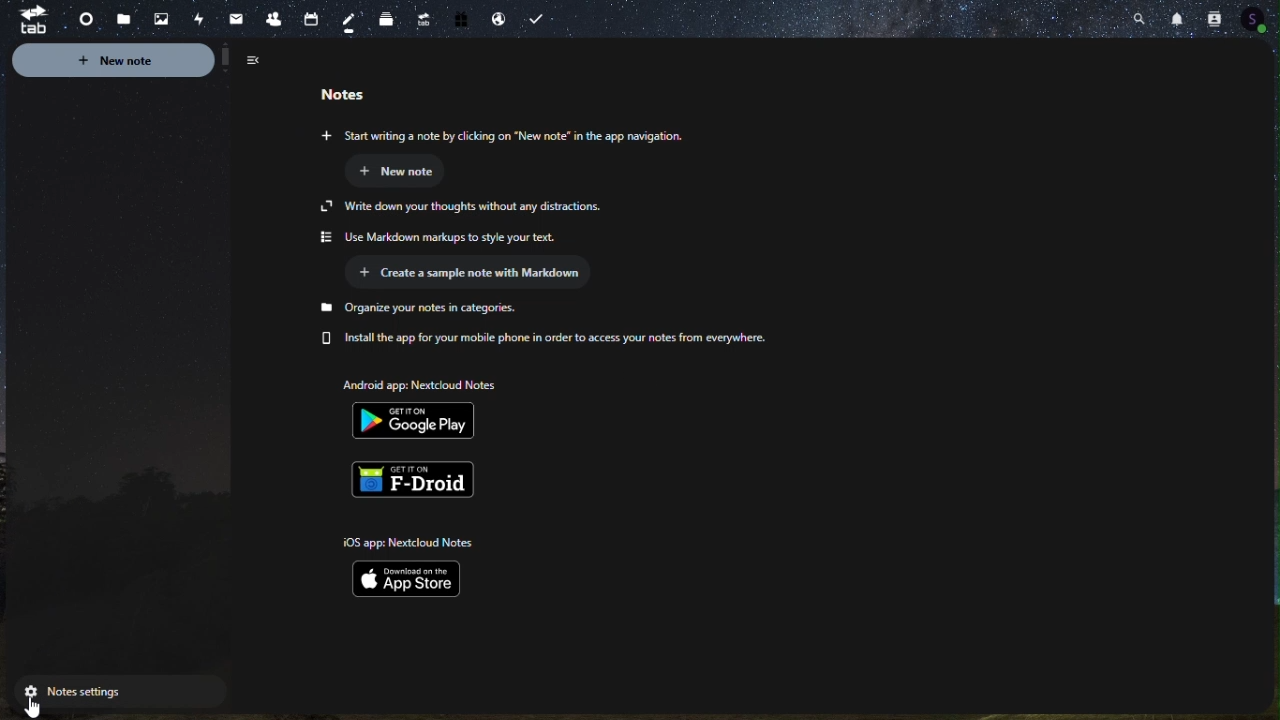  I want to click on Google play -Play Store, so click(420, 422).